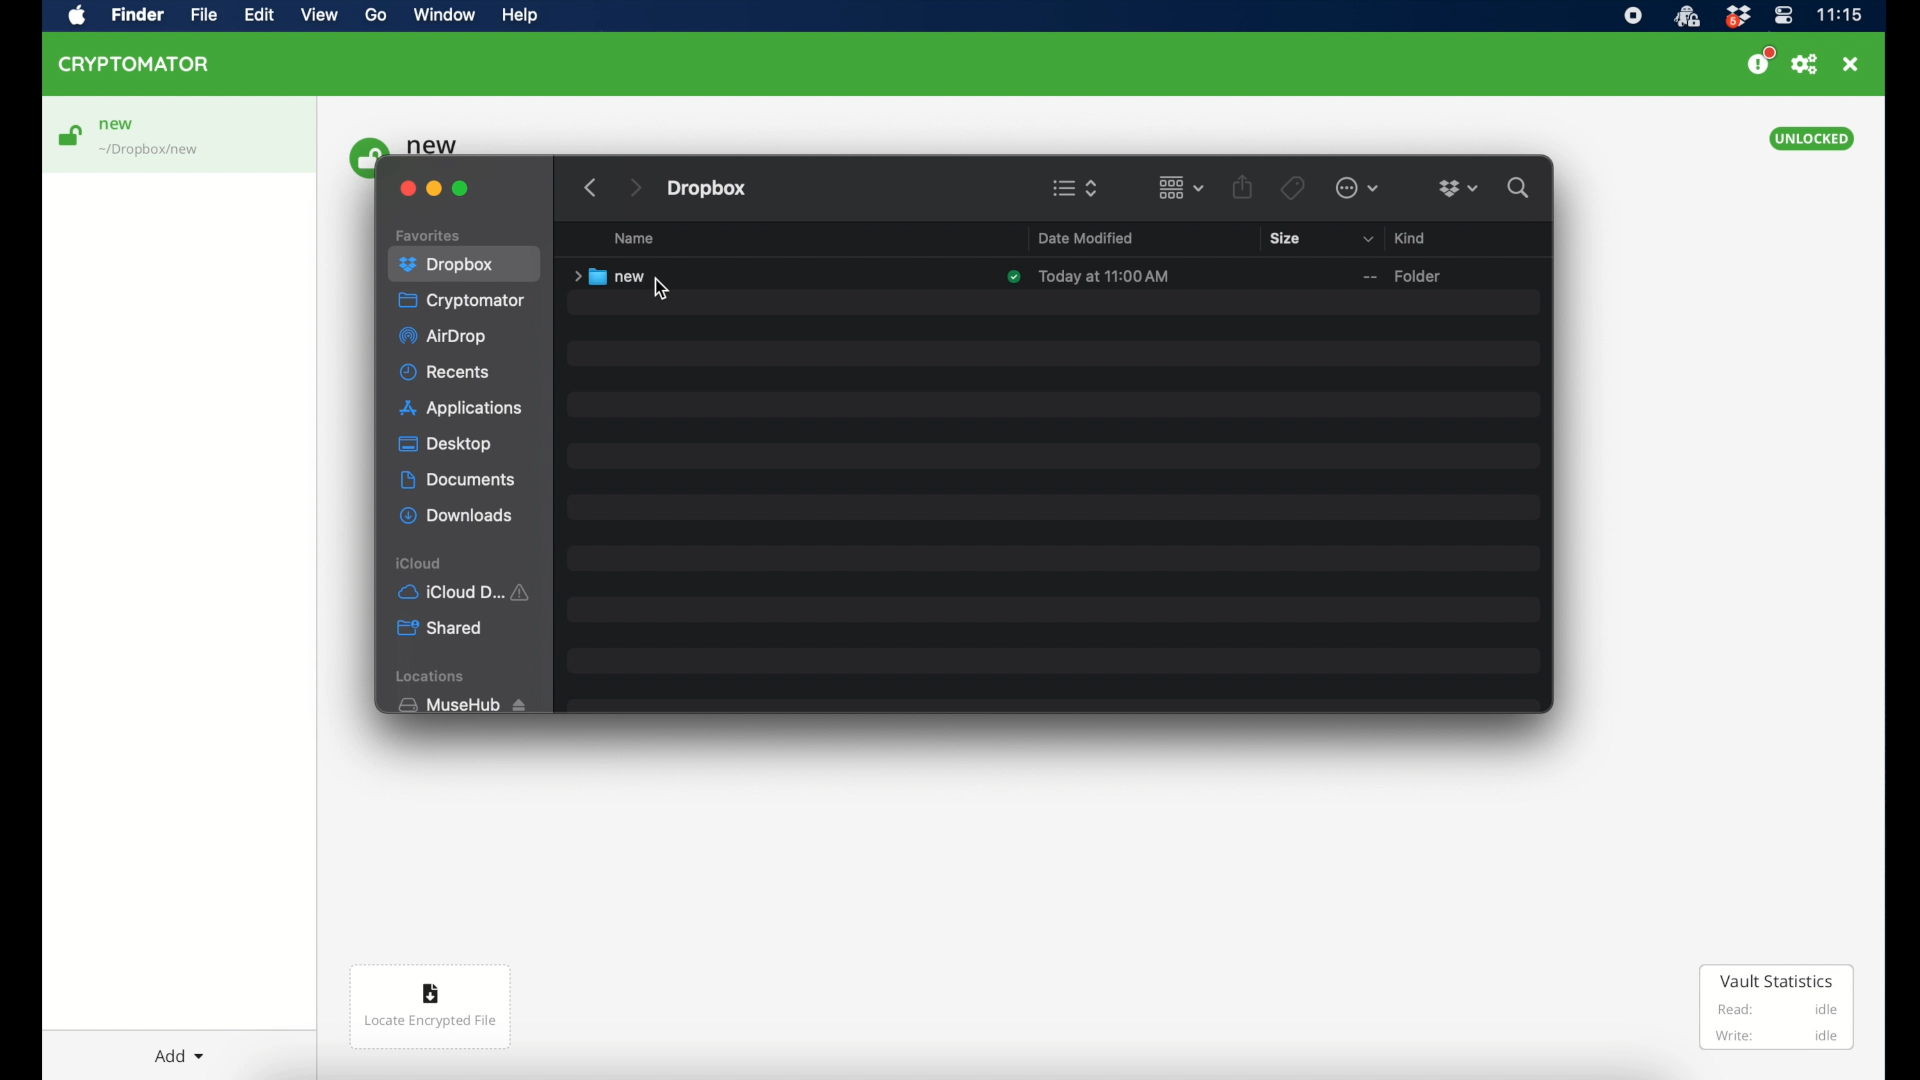  I want to click on maximize, so click(461, 188).